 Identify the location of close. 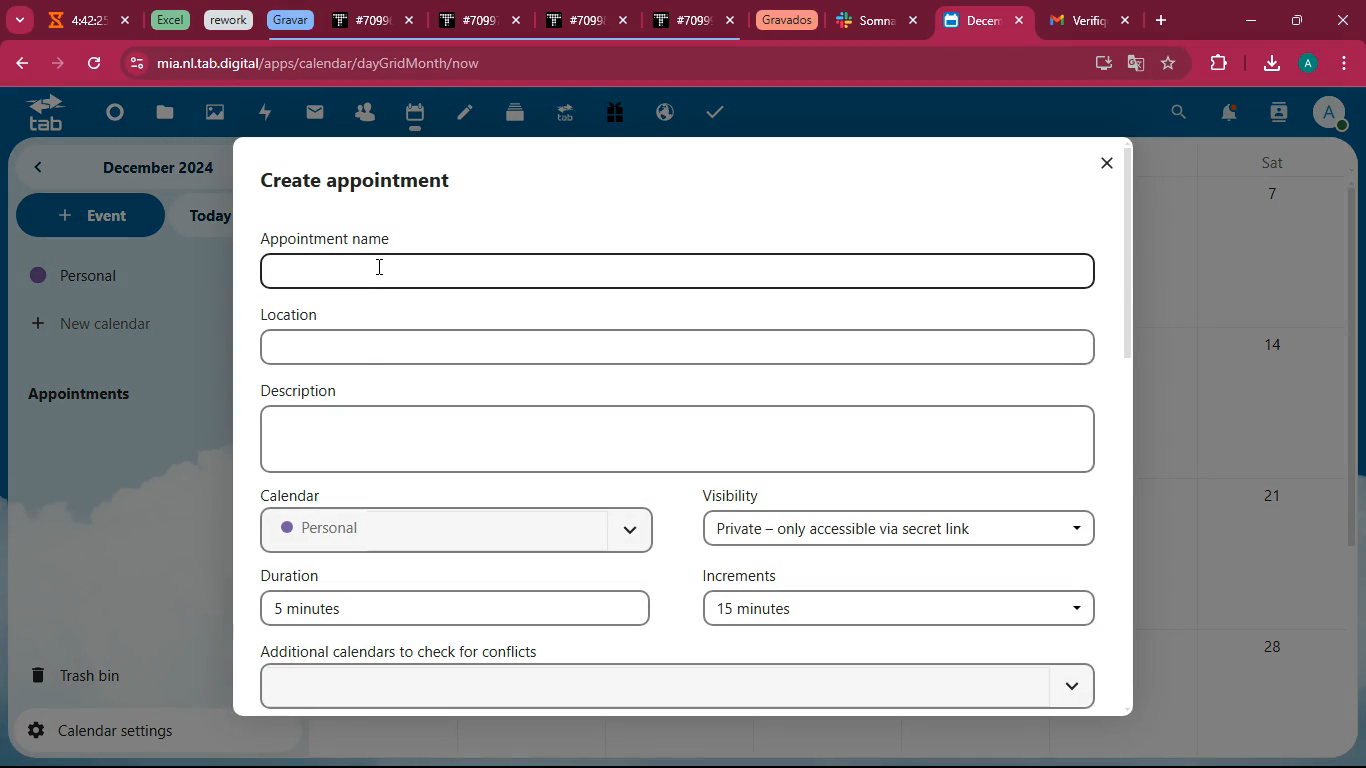
(628, 23).